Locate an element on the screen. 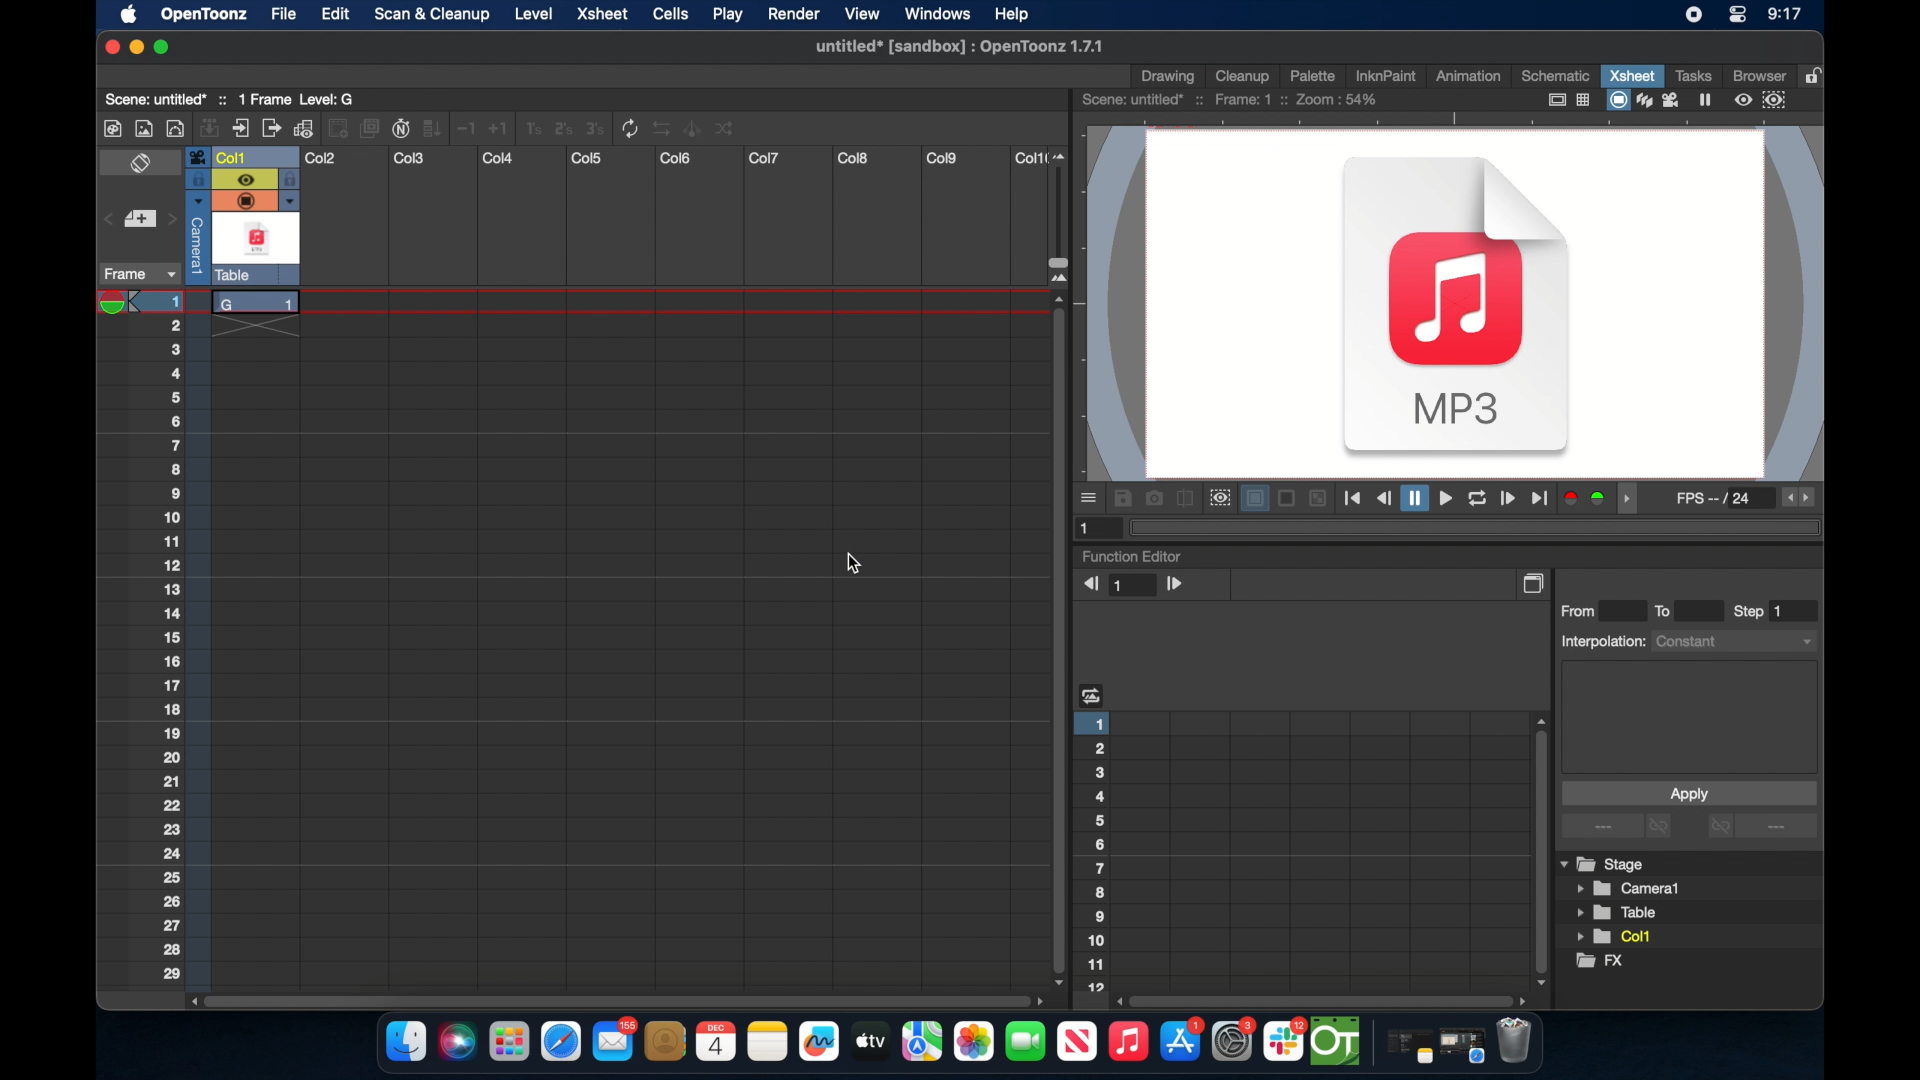 The width and height of the screenshot is (1920, 1080). columns is located at coordinates (673, 158).